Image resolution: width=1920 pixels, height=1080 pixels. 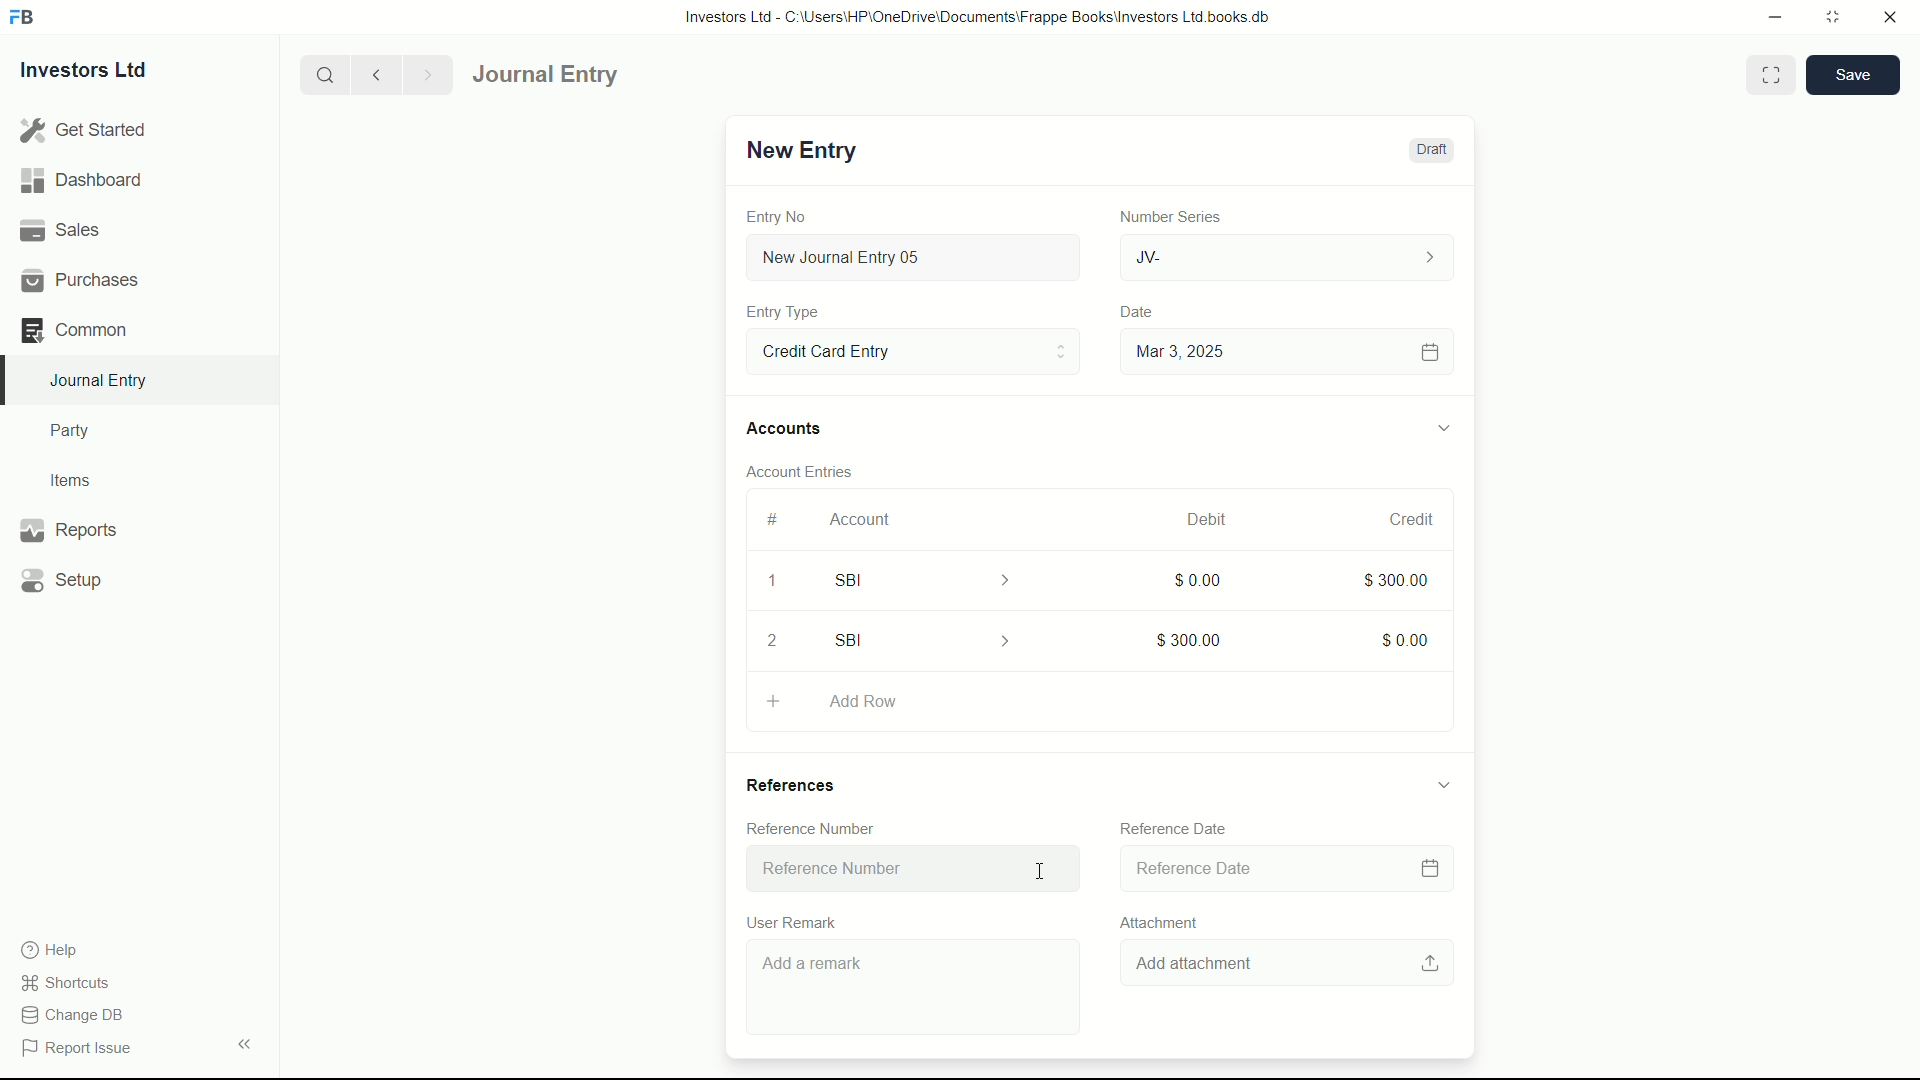 I want to click on 1, so click(x=771, y=584).